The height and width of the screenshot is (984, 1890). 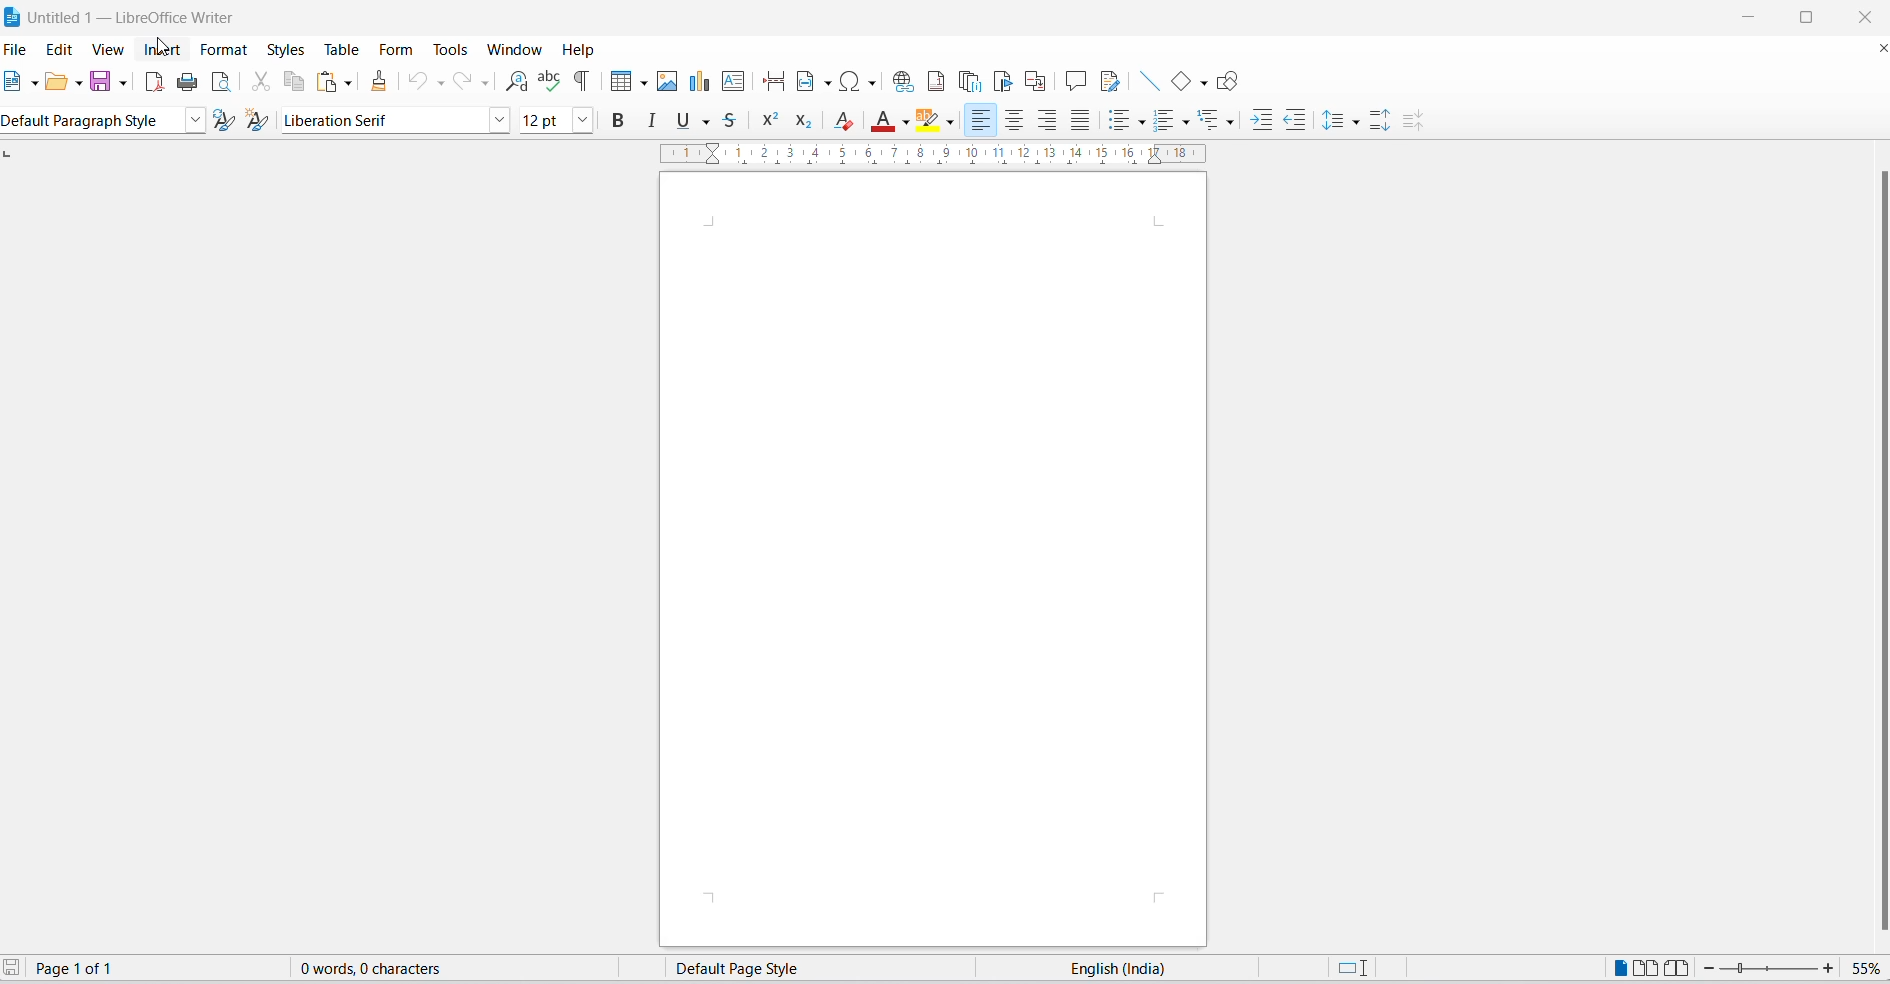 I want to click on export as pdf, so click(x=153, y=86).